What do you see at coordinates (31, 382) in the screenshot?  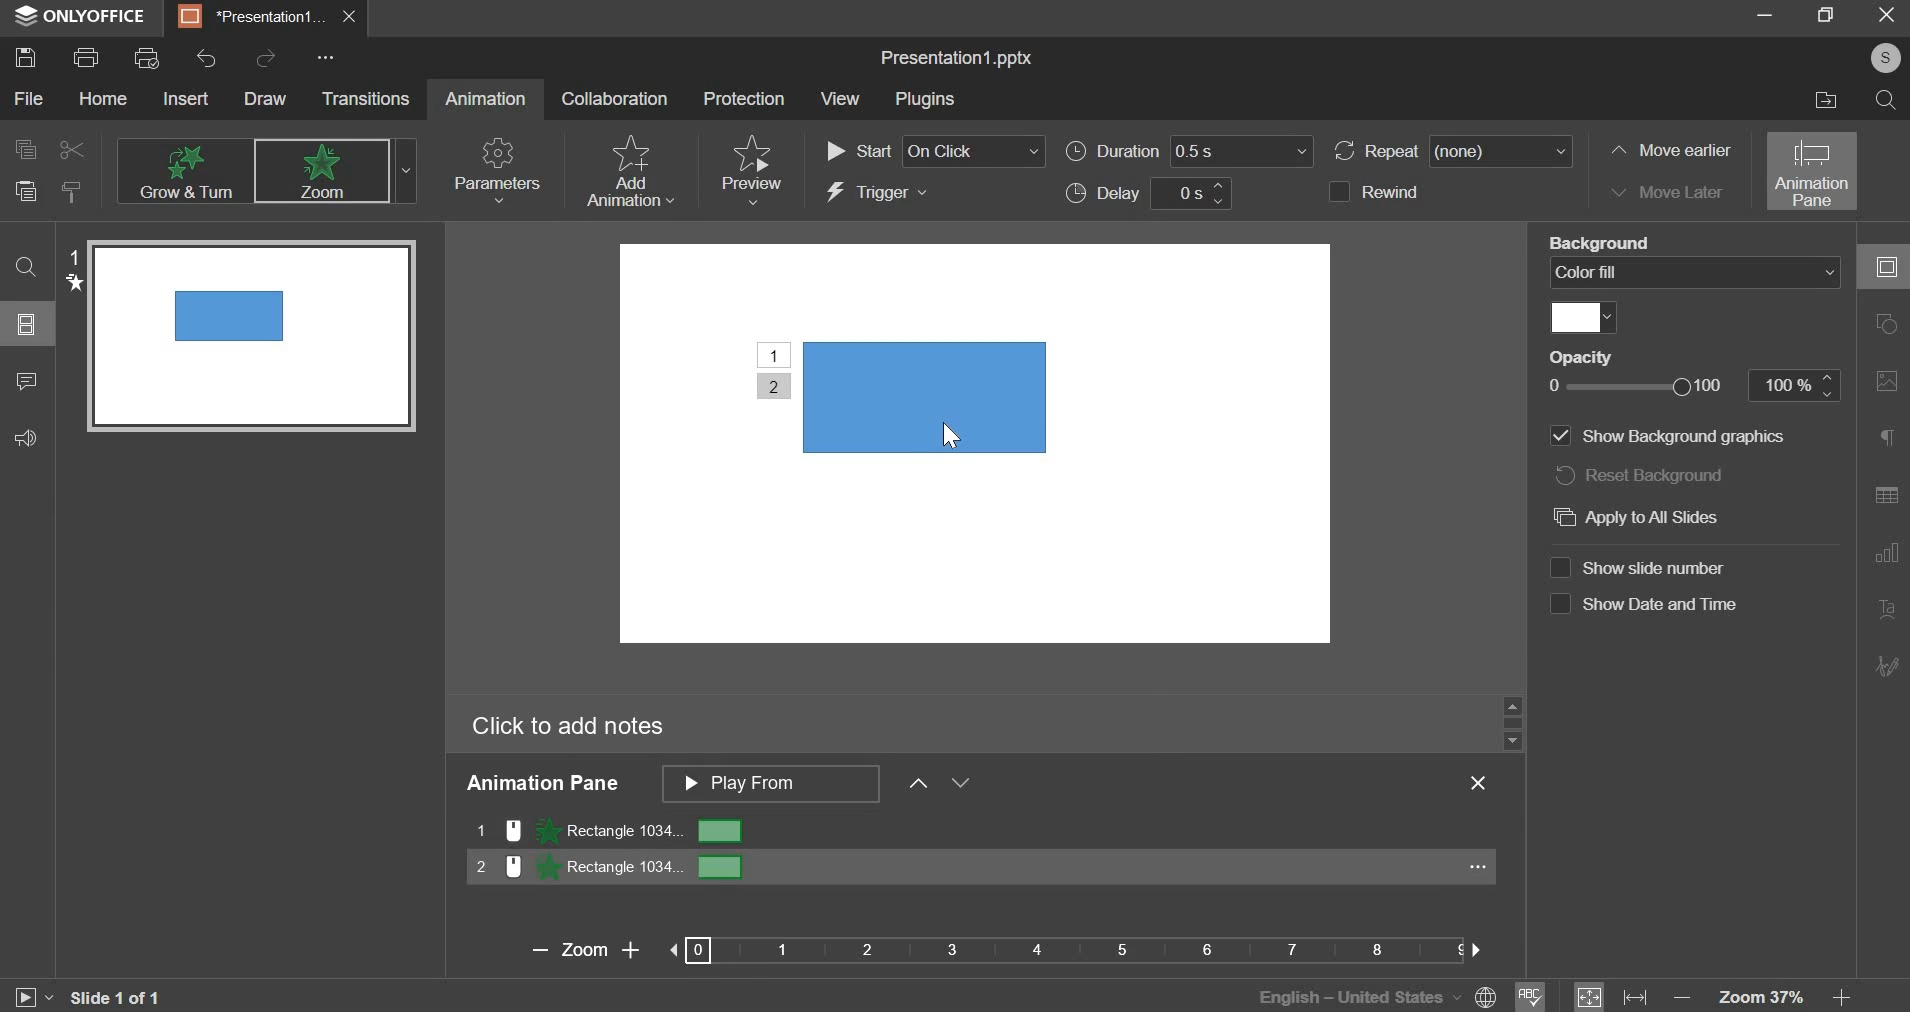 I see `comments` at bounding box center [31, 382].